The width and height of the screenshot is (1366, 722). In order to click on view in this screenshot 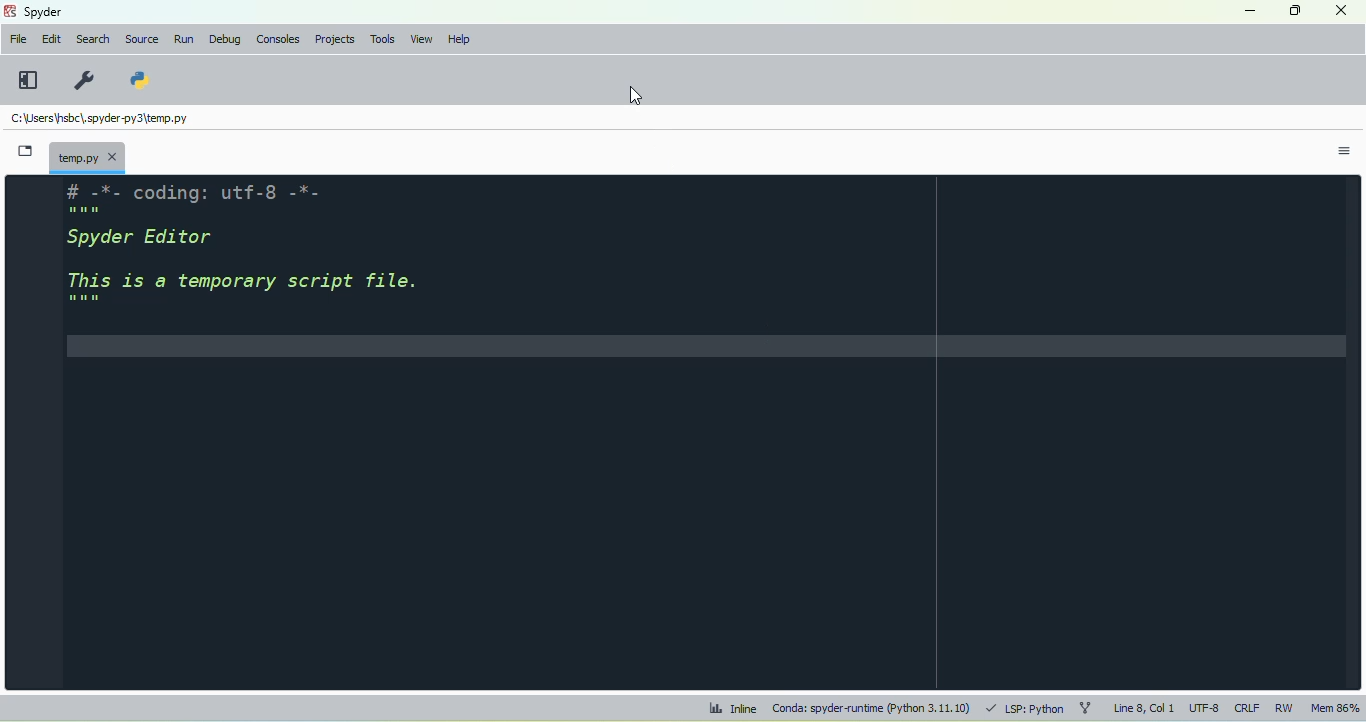, I will do `click(423, 39)`.